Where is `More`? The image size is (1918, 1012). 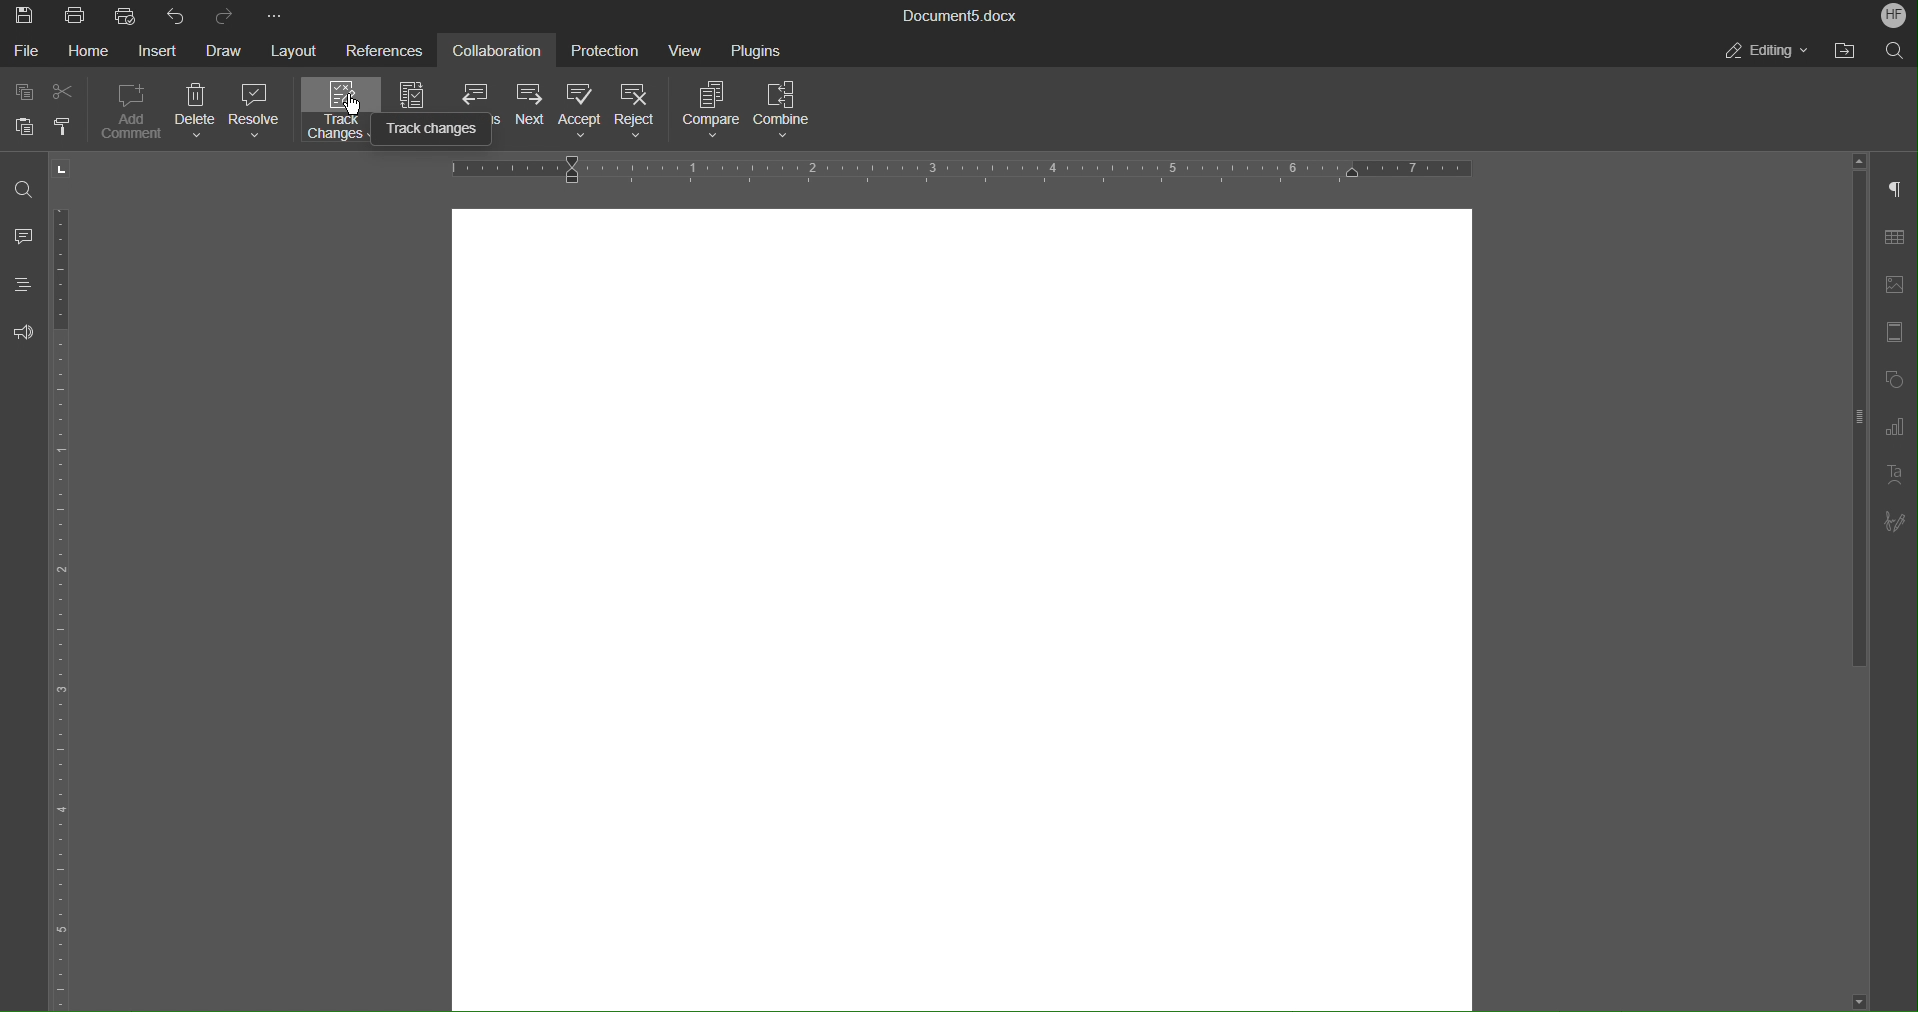 More is located at coordinates (283, 16).